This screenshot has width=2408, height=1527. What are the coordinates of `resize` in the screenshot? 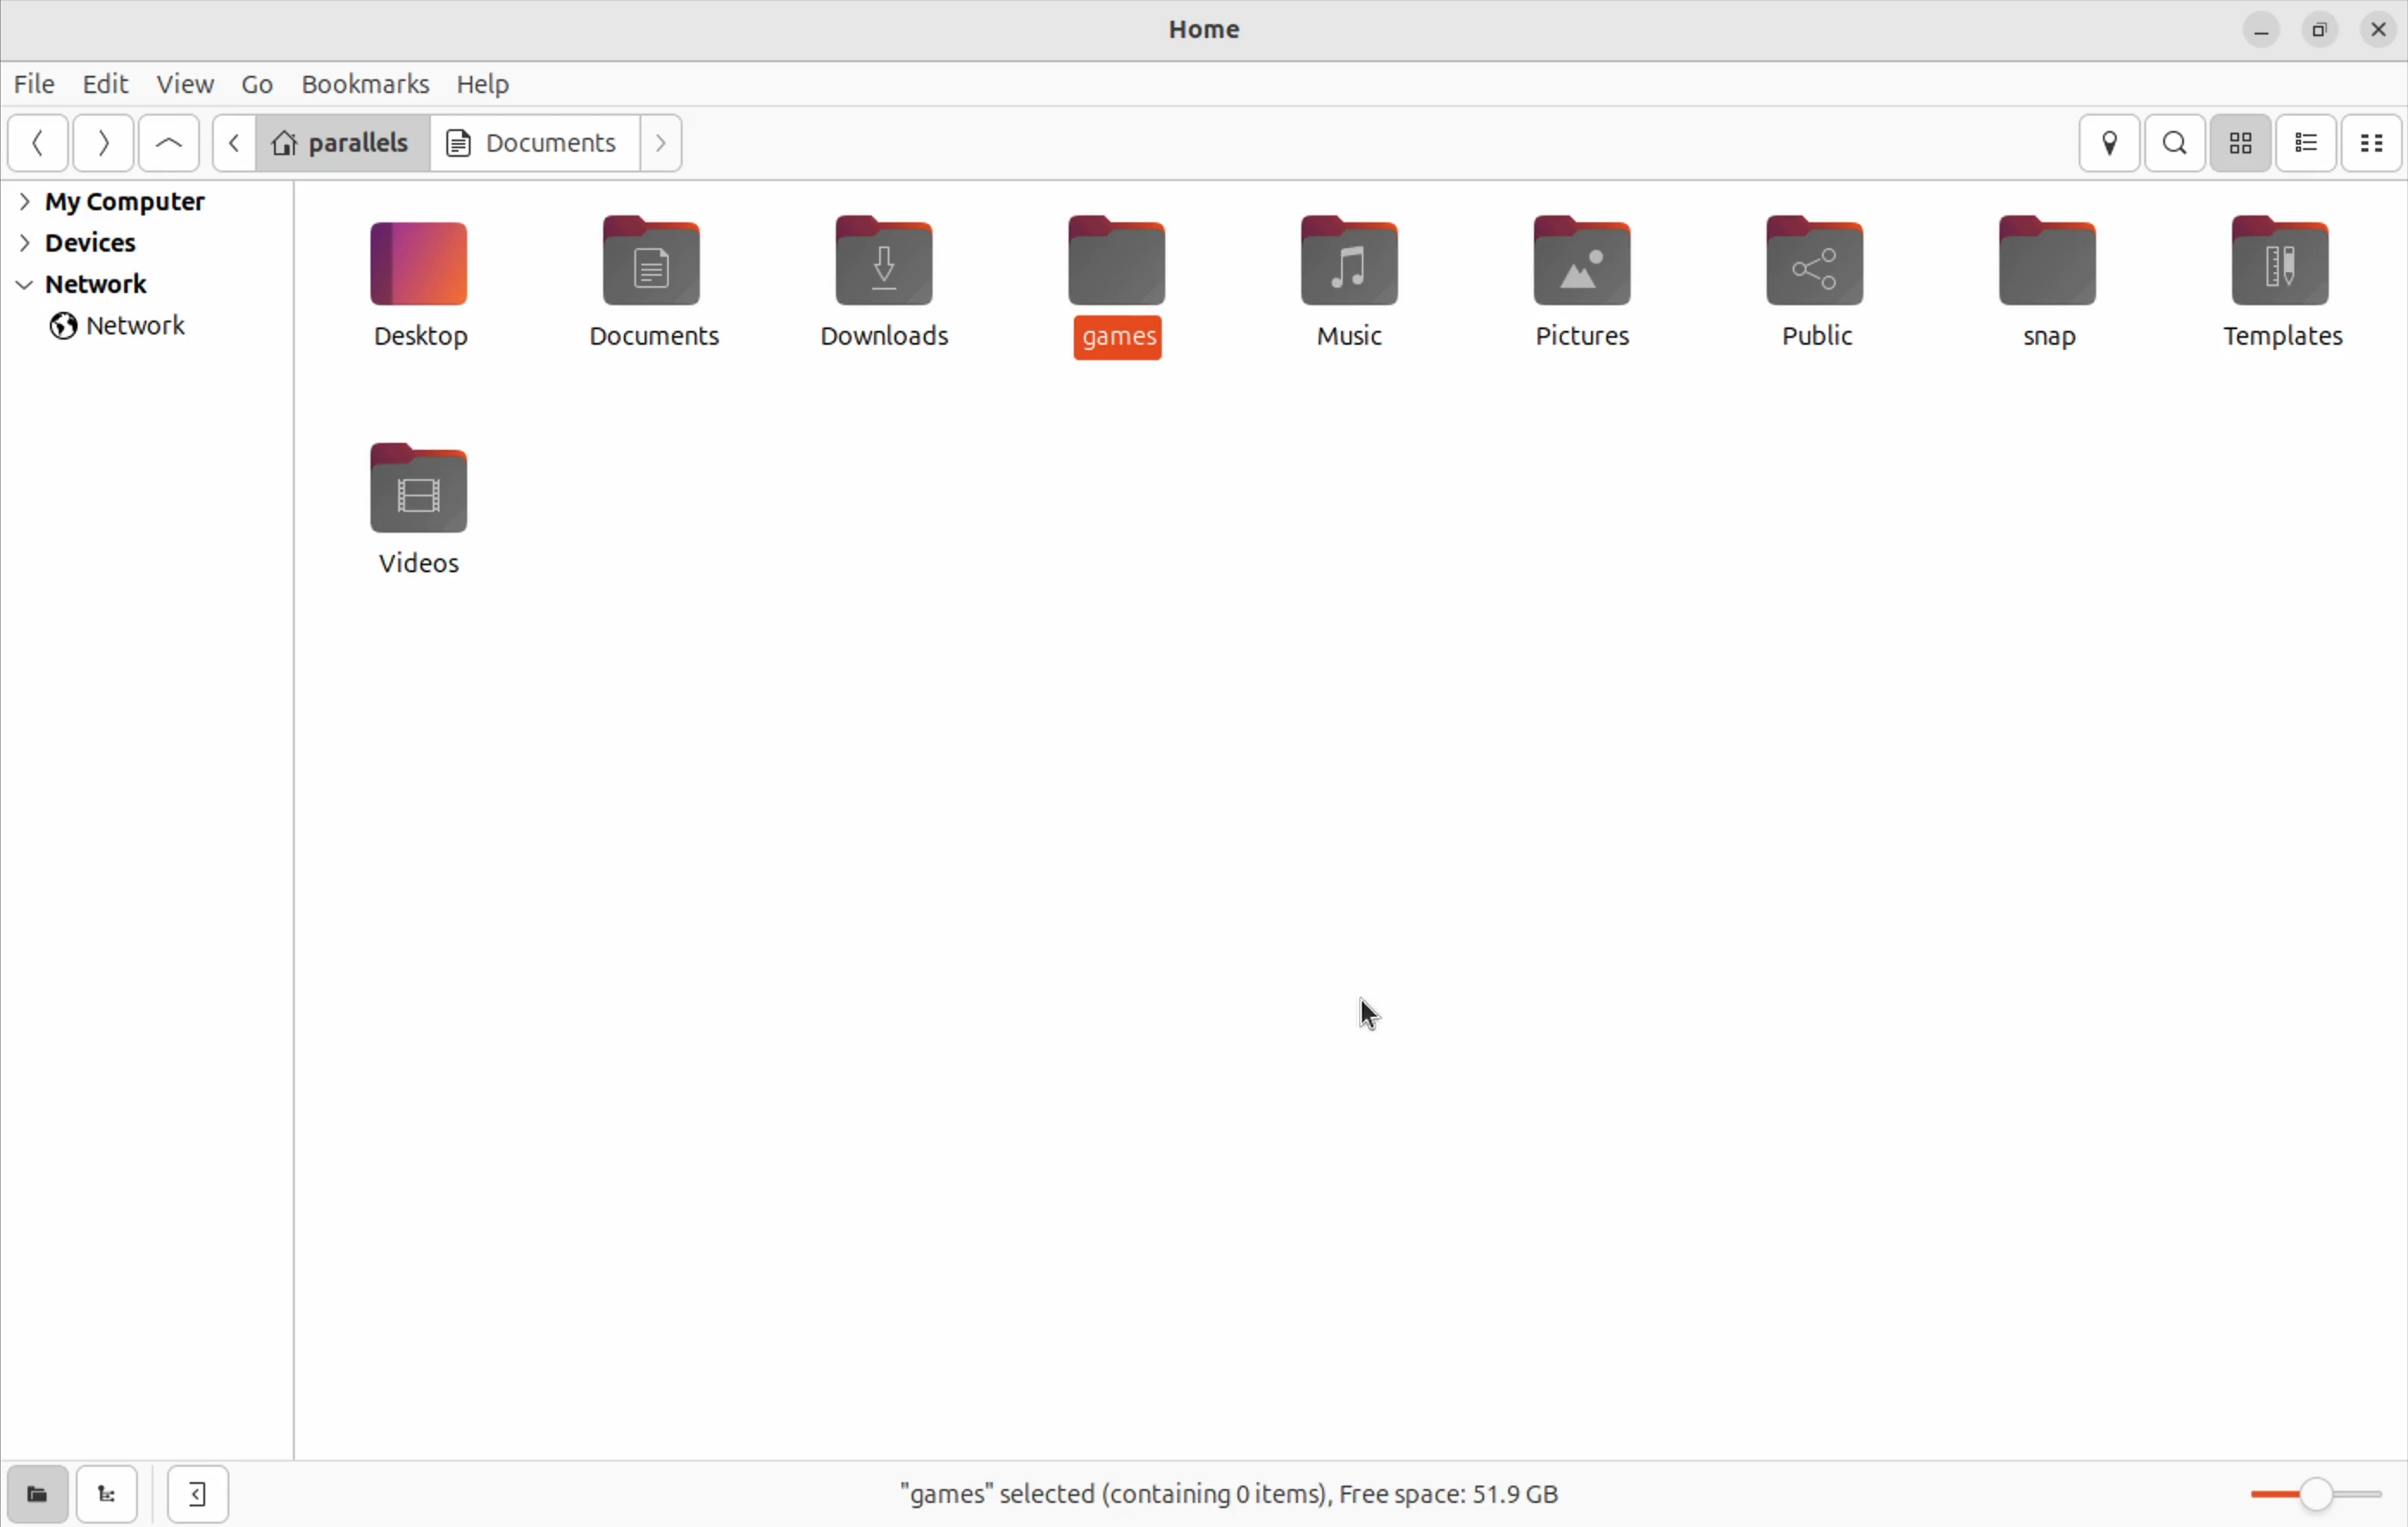 It's located at (2320, 32).